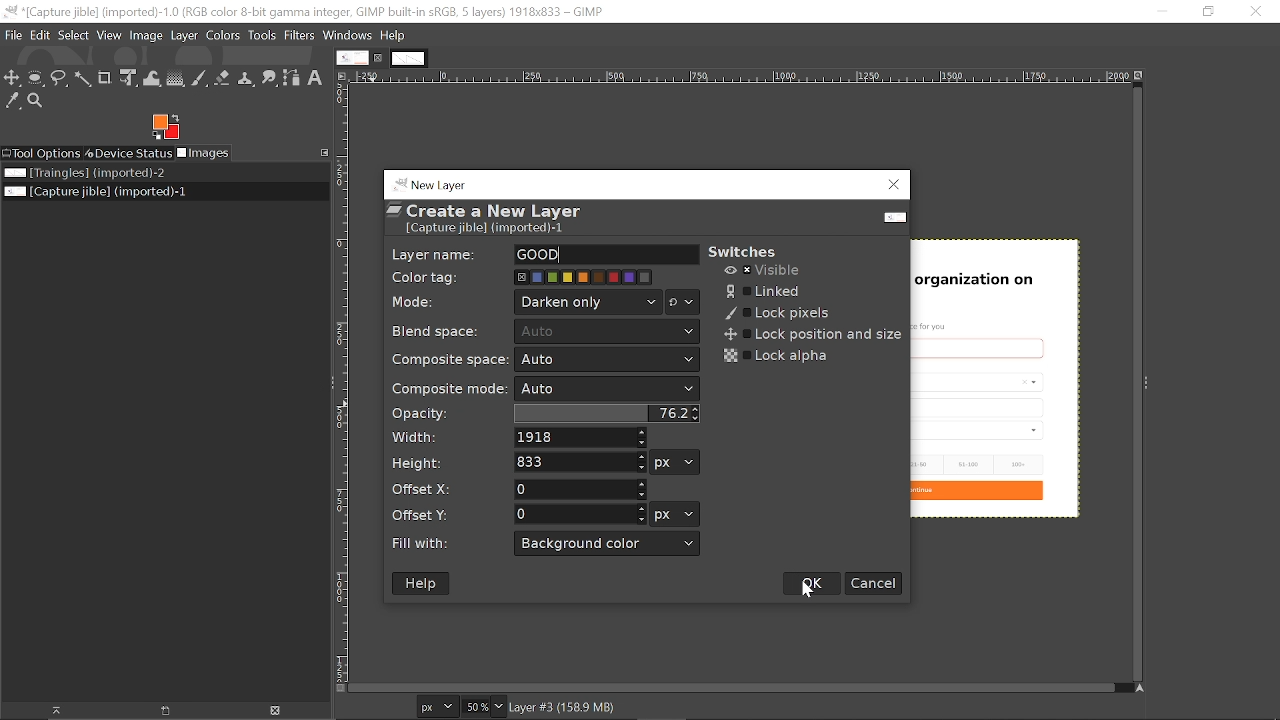  Describe the element at coordinates (1162, 12) in the screenshot. I see `Minimize` at that location.